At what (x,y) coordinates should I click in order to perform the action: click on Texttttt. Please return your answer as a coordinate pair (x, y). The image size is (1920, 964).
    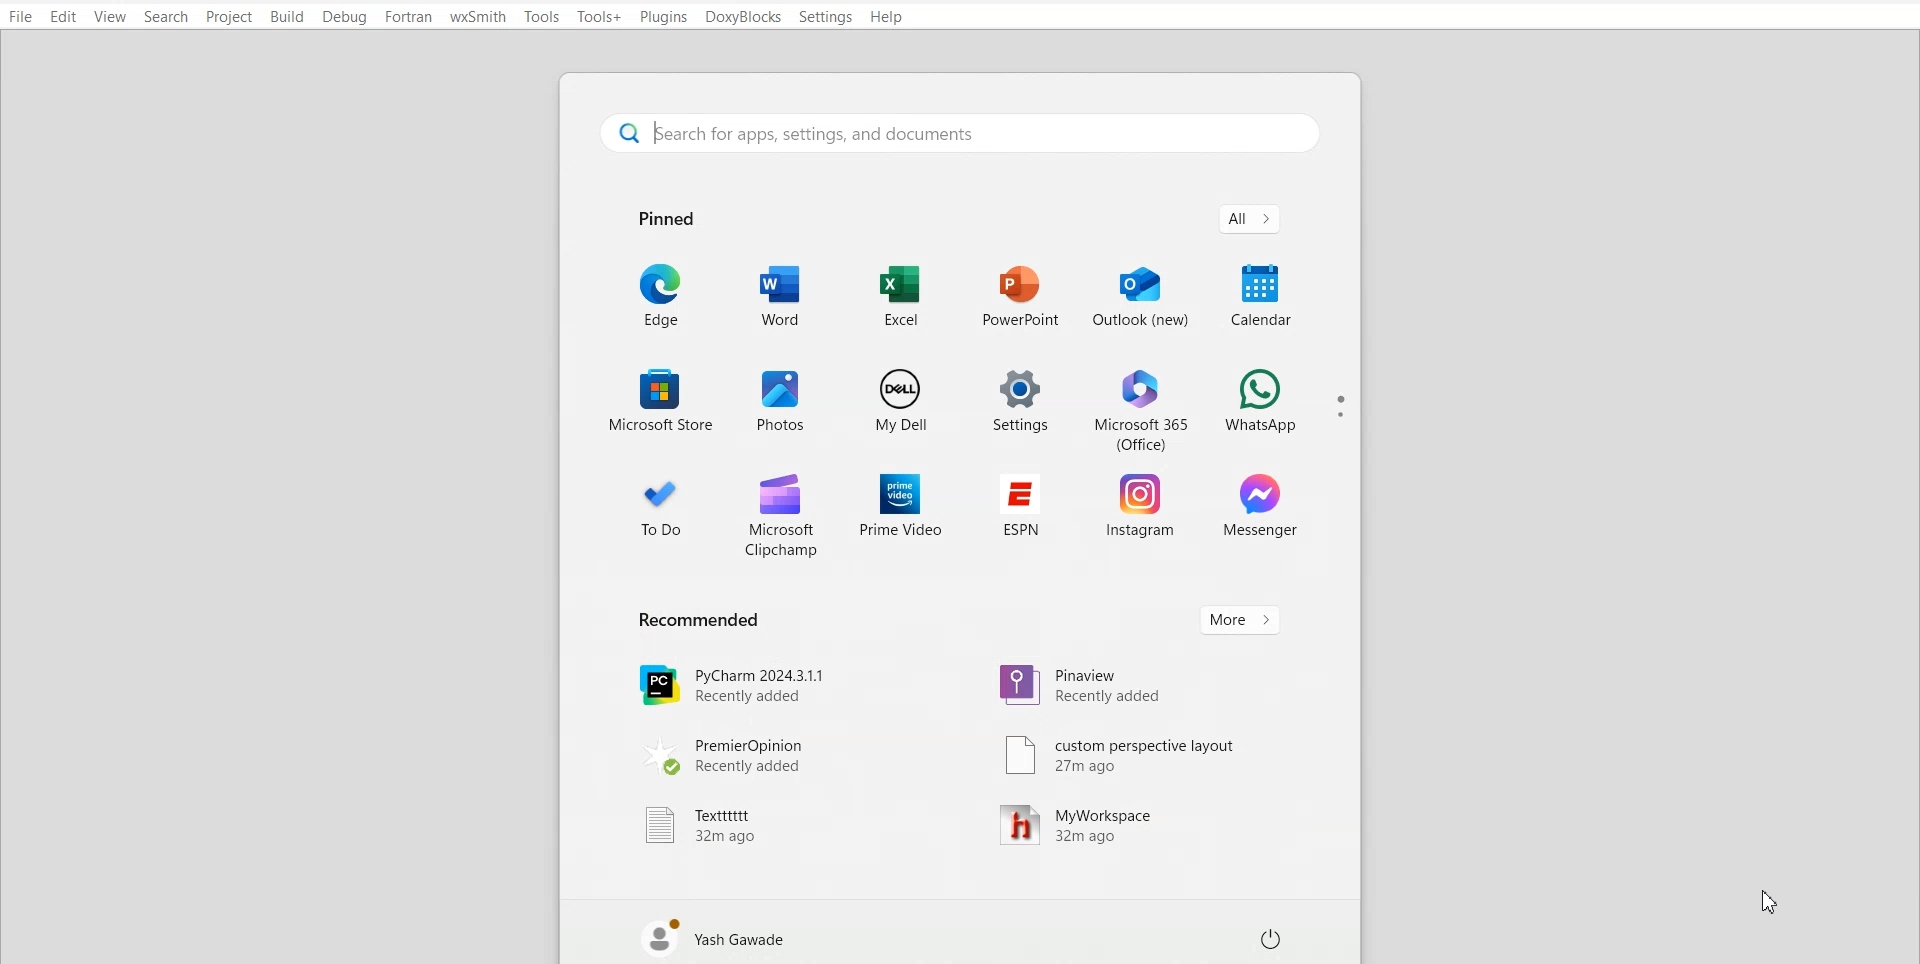
    Looking at the image, I should click on (703, 825).